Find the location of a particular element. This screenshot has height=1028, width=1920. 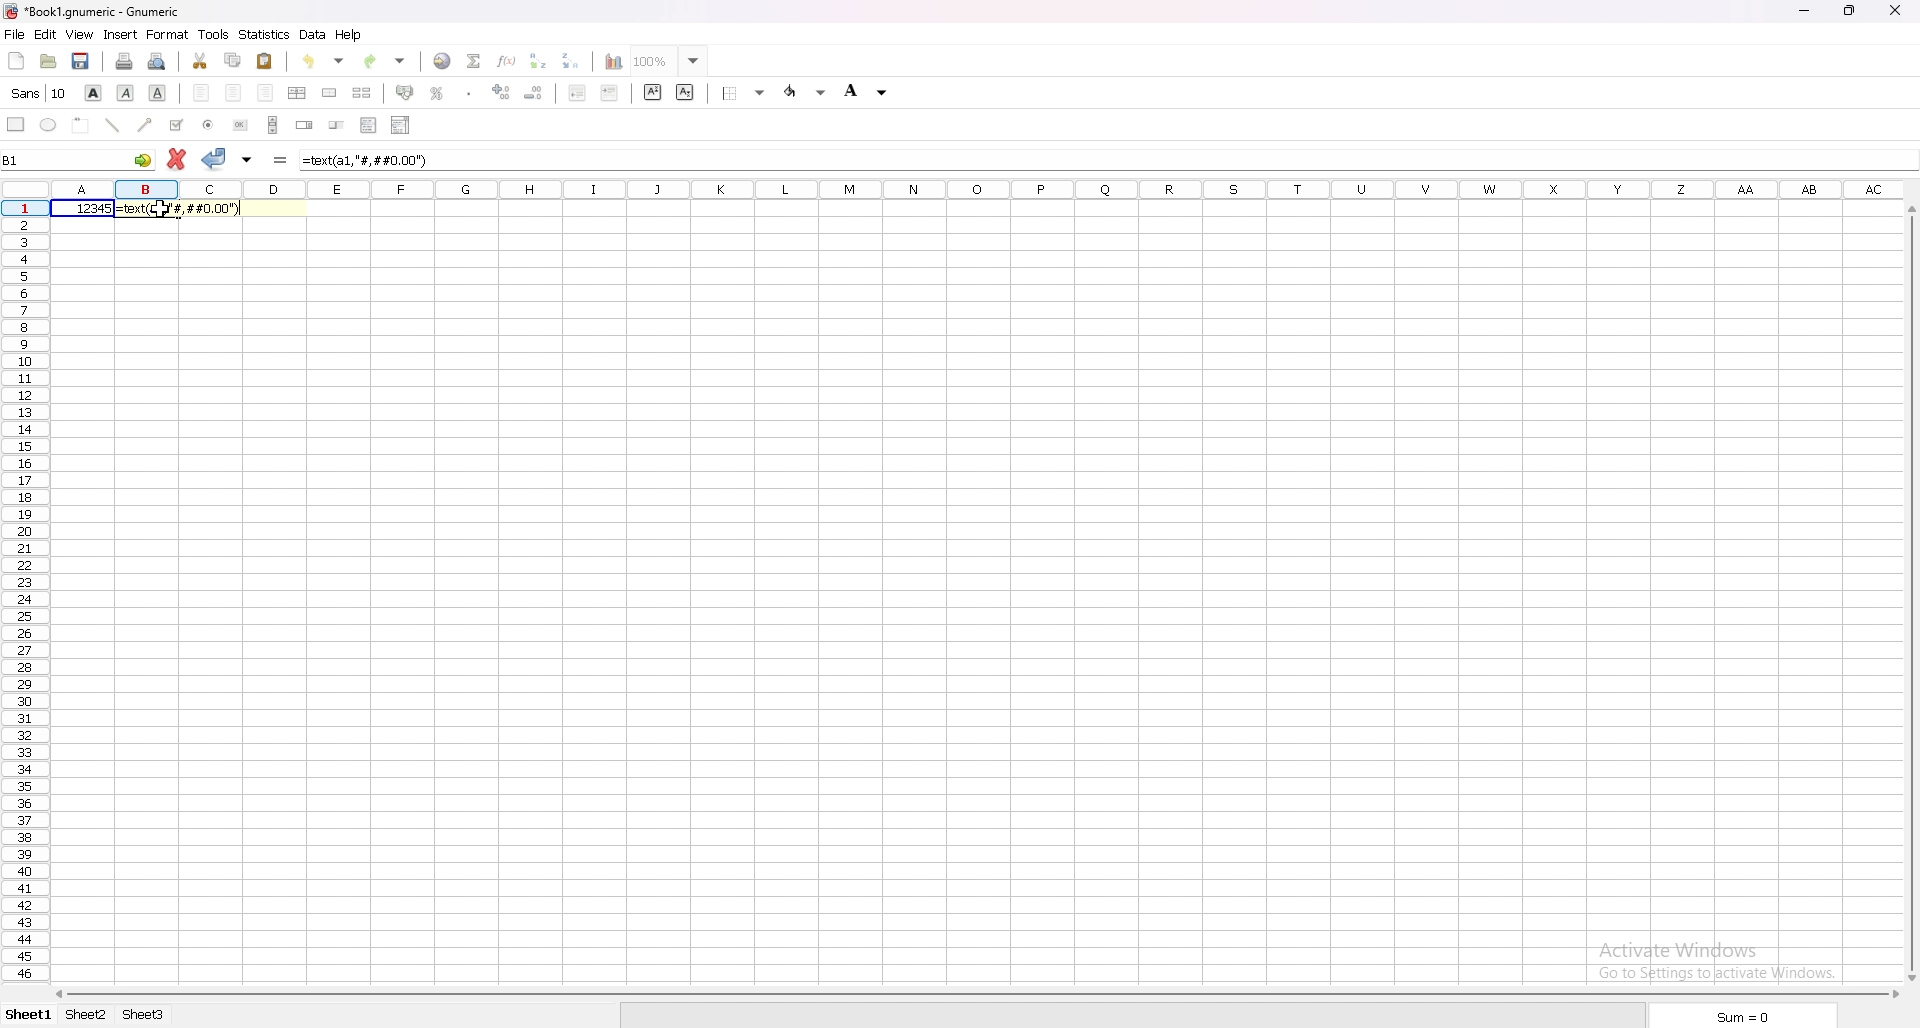

number is located at coordinates (85, 209).